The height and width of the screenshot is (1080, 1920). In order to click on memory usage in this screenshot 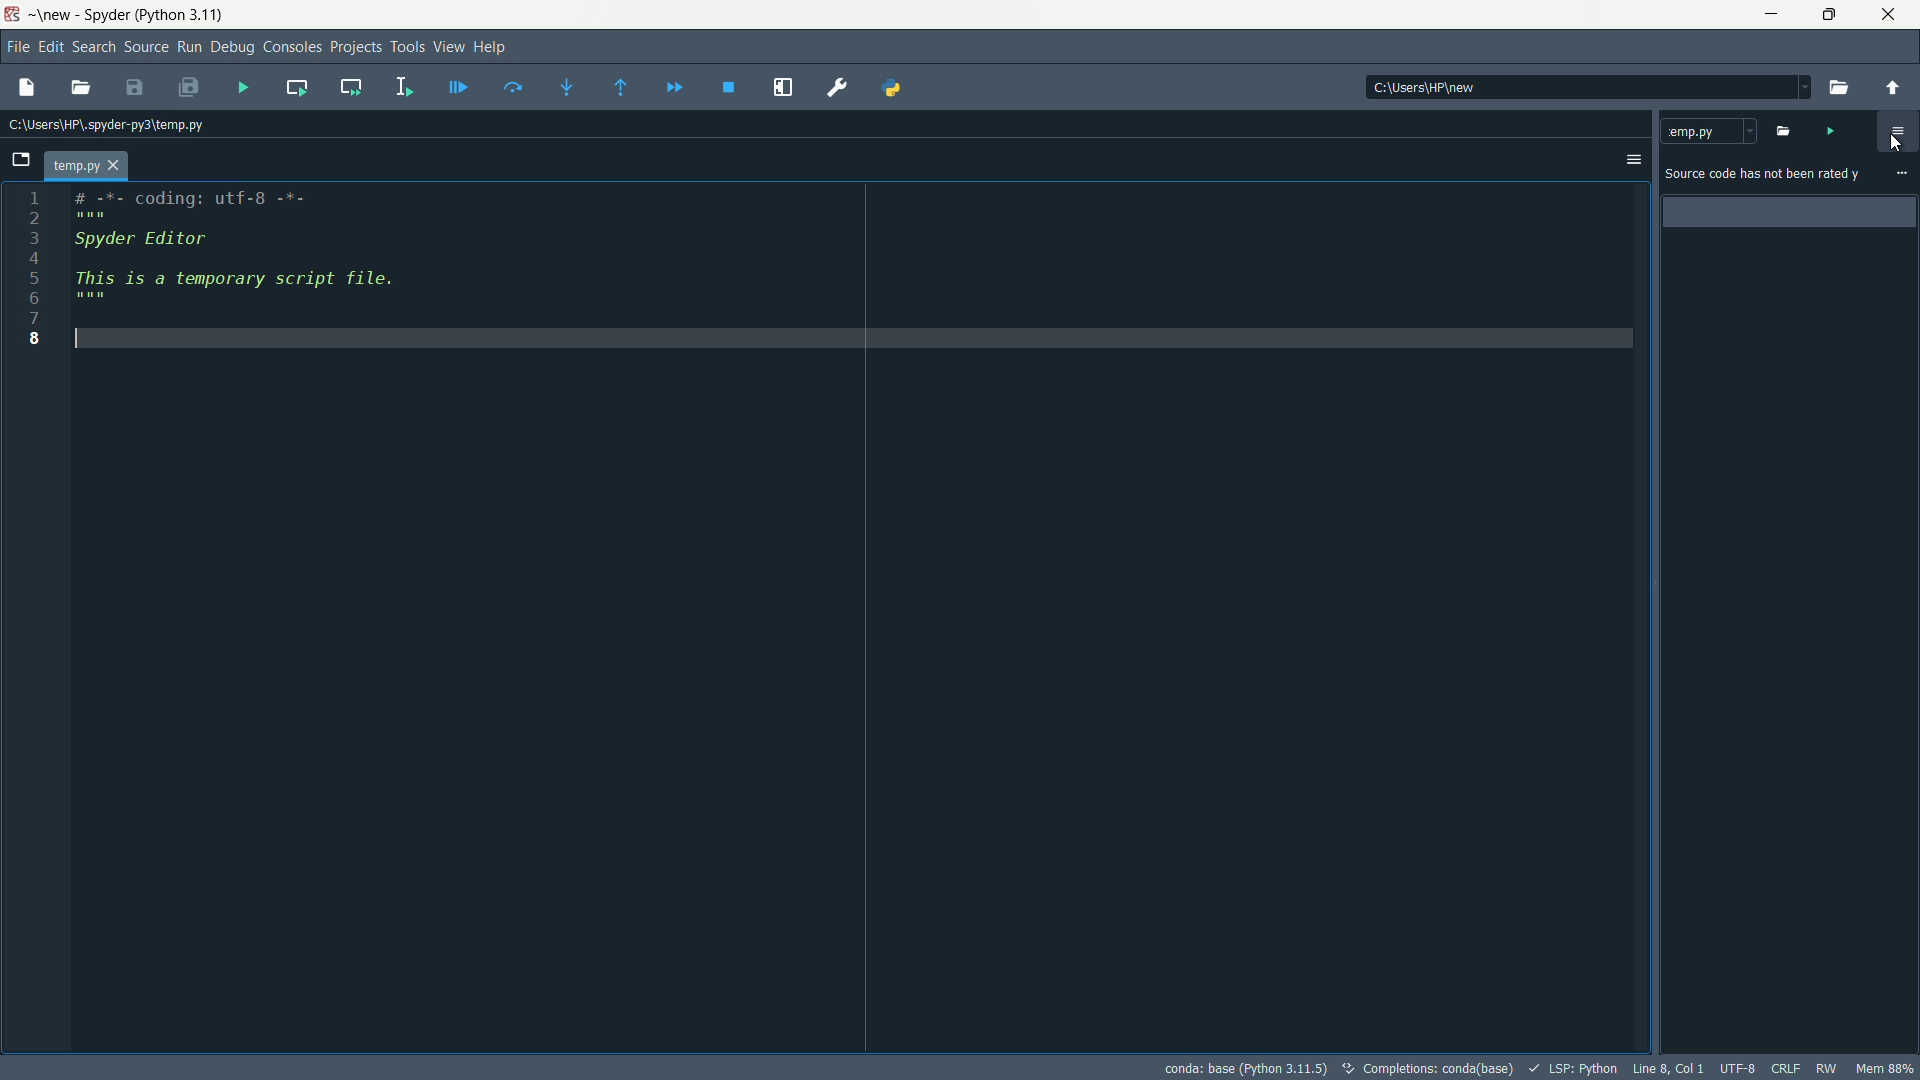, I will do `click(1885, 1068)`.